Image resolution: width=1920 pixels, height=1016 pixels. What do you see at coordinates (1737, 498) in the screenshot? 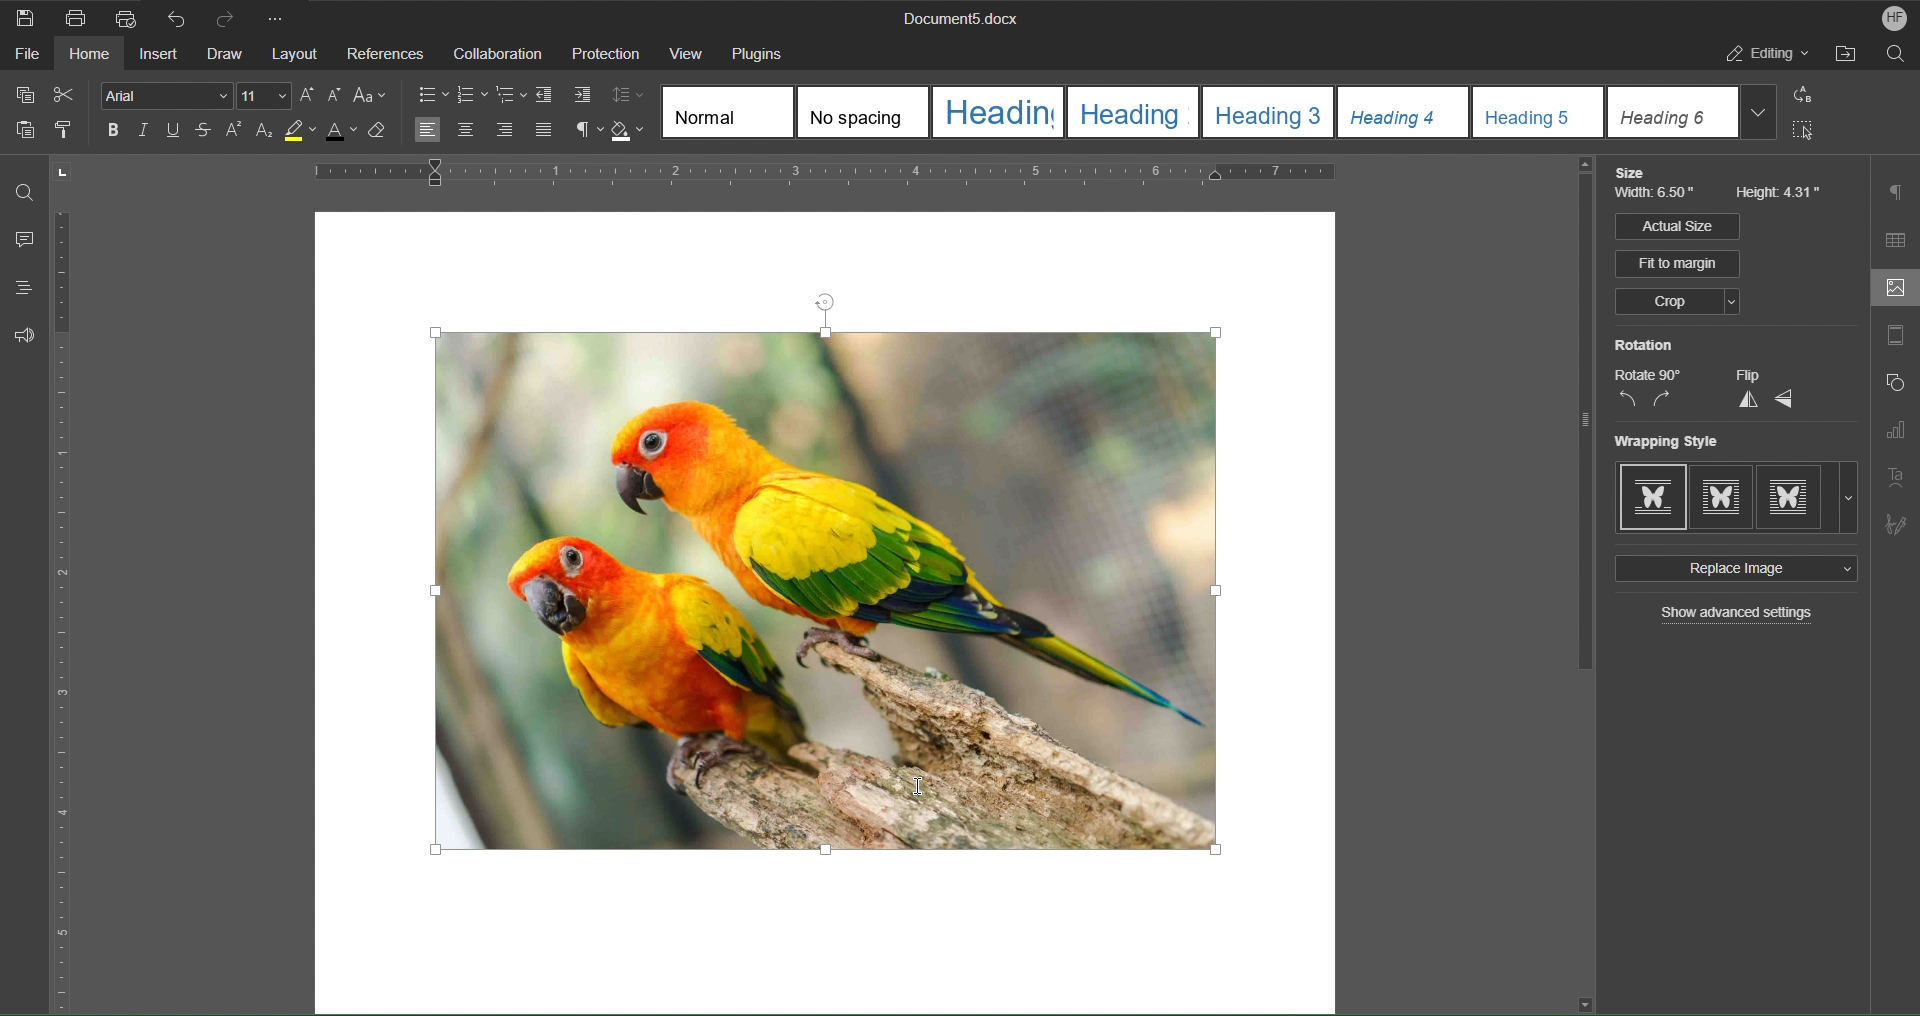
I see `Wrapping Style` at bounding box center [1737, 498].